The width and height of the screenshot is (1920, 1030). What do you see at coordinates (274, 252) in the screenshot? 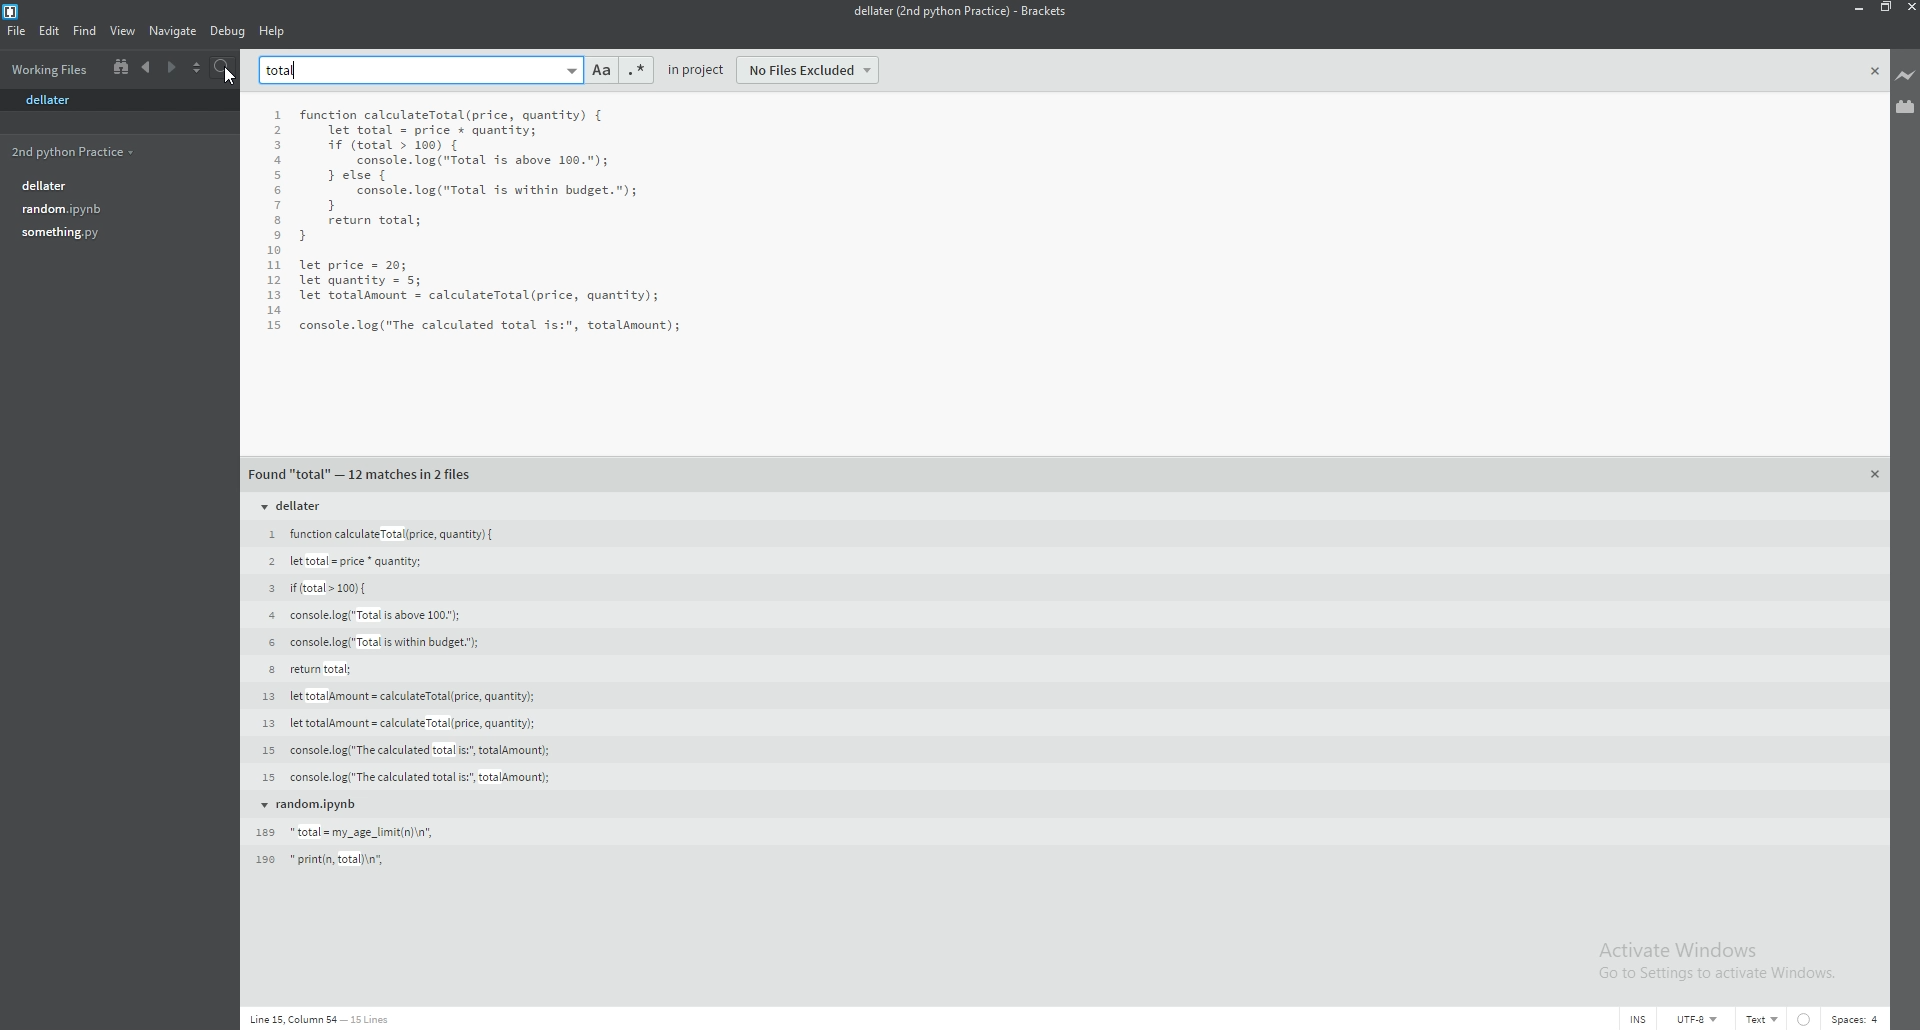
I see `10` at bounding box center [274, 252].